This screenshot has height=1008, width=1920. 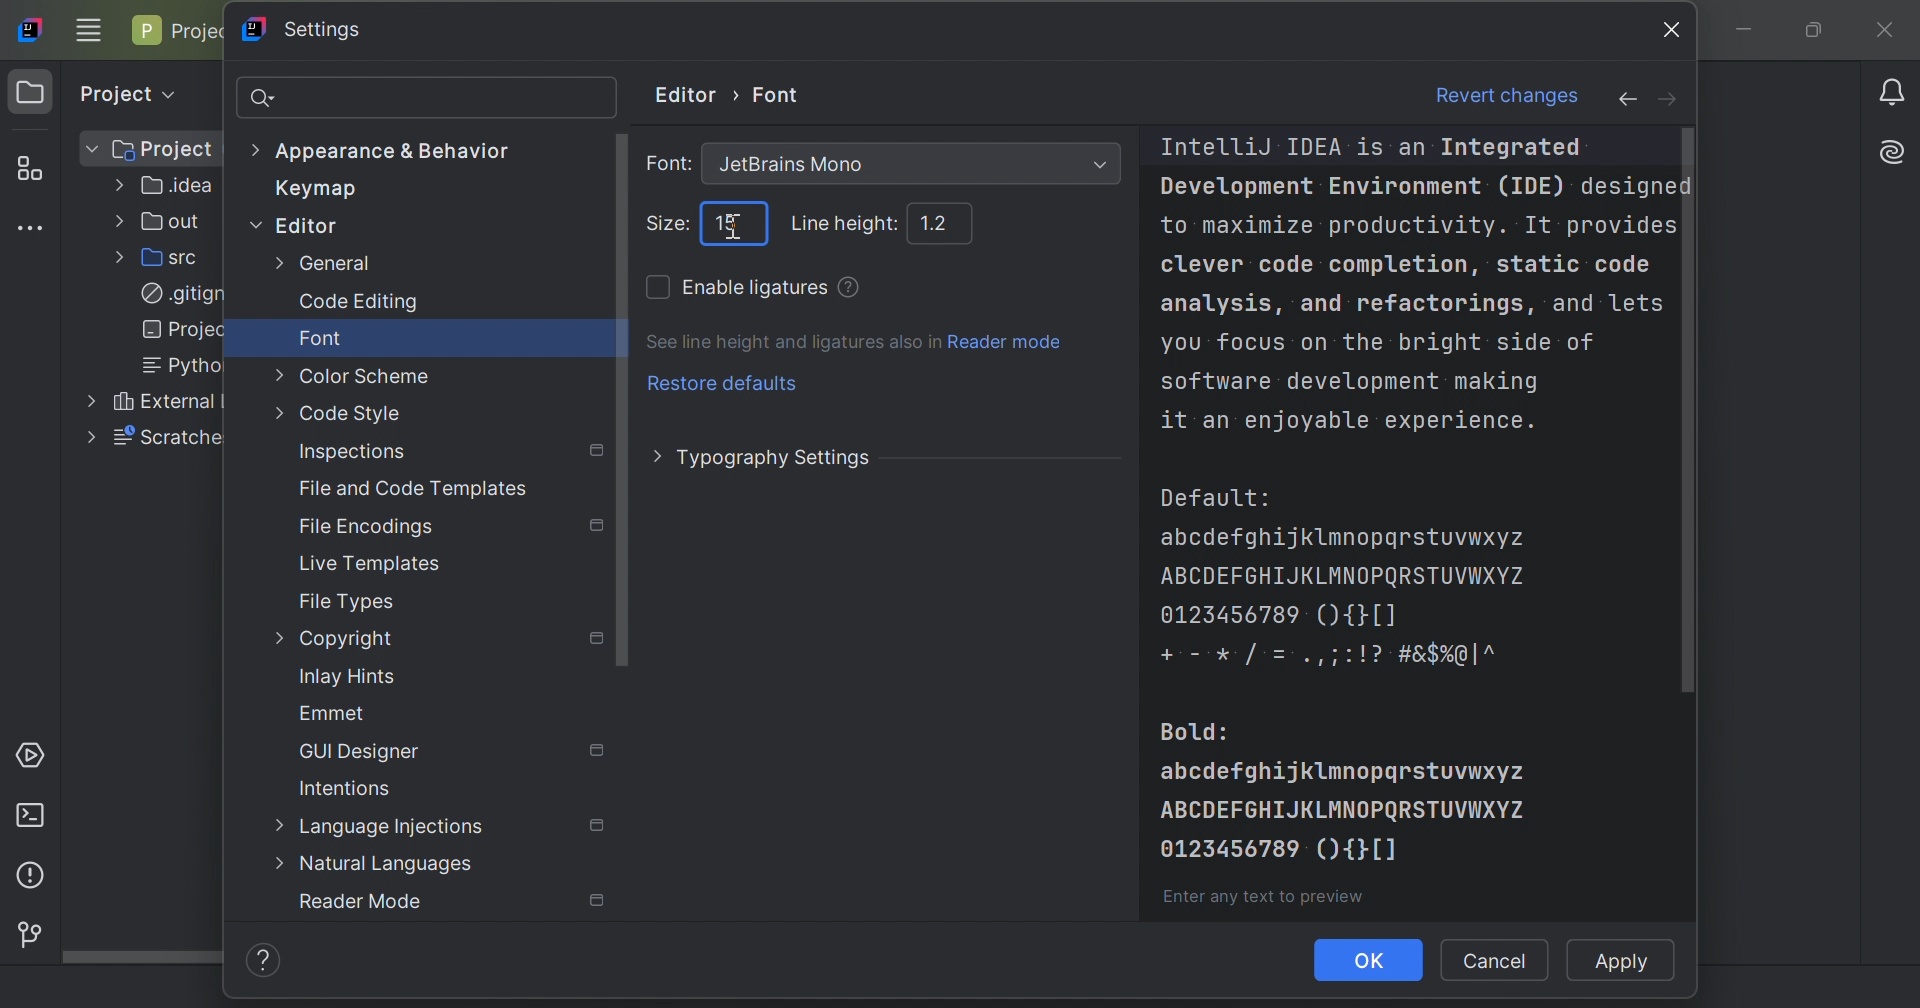 What do you see at coordinates (307, 191) in the screenshot?
I see `Keymap` at bounding box center [307, 191].